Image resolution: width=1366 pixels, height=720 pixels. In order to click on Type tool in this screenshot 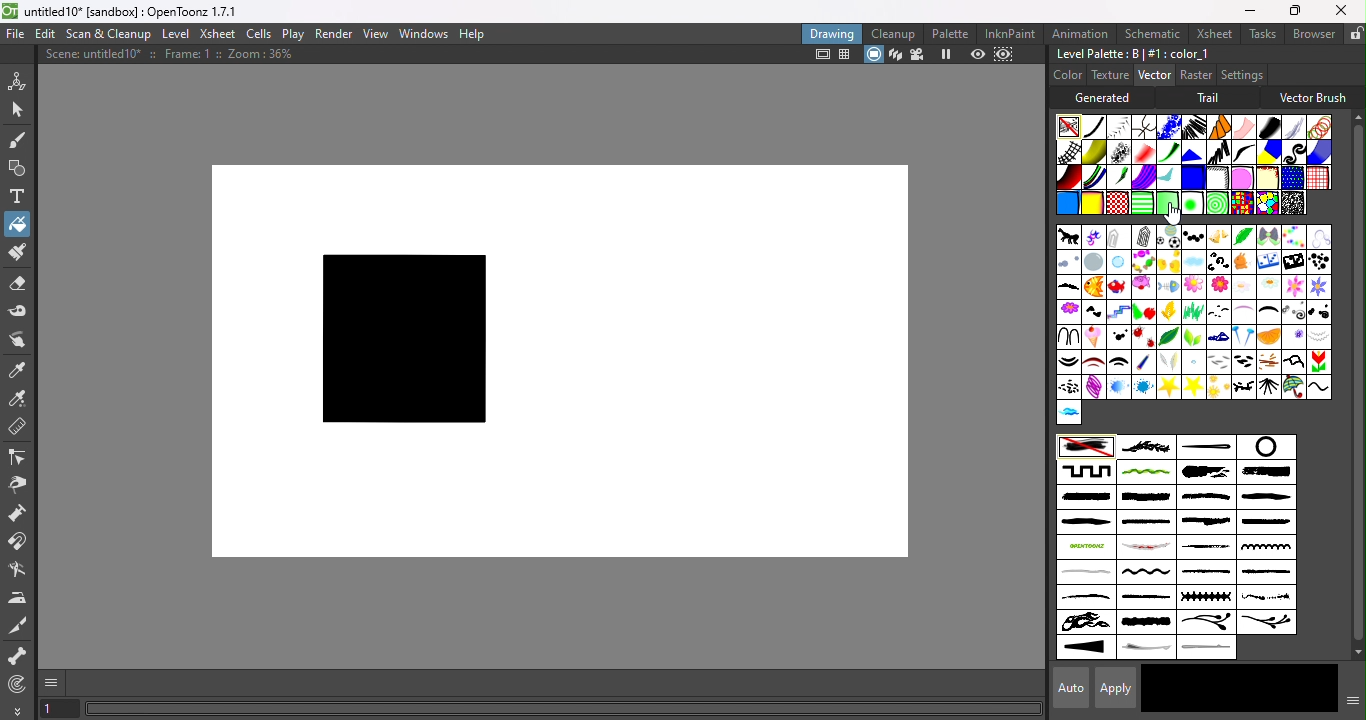, I will do `click(18, 198)`.